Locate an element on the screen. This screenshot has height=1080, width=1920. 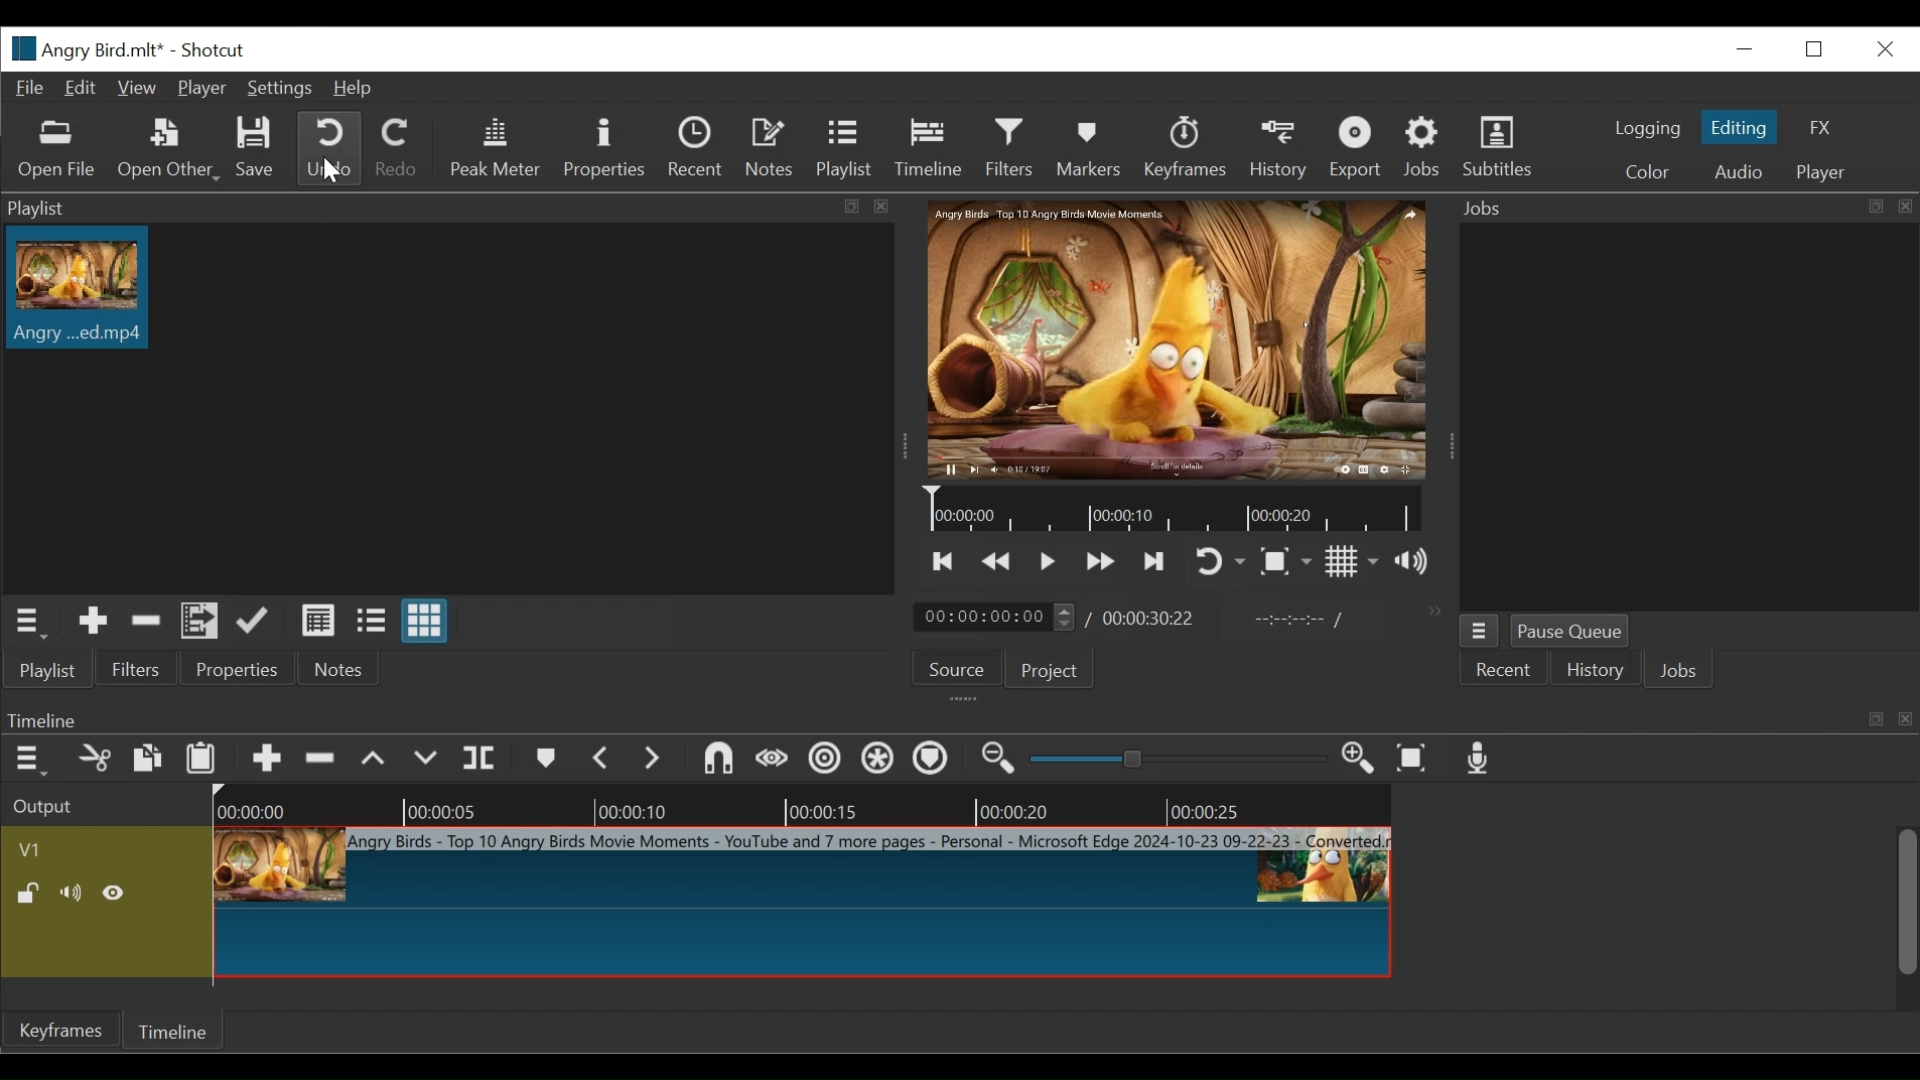
Export is located at coordinates (1358, 147).